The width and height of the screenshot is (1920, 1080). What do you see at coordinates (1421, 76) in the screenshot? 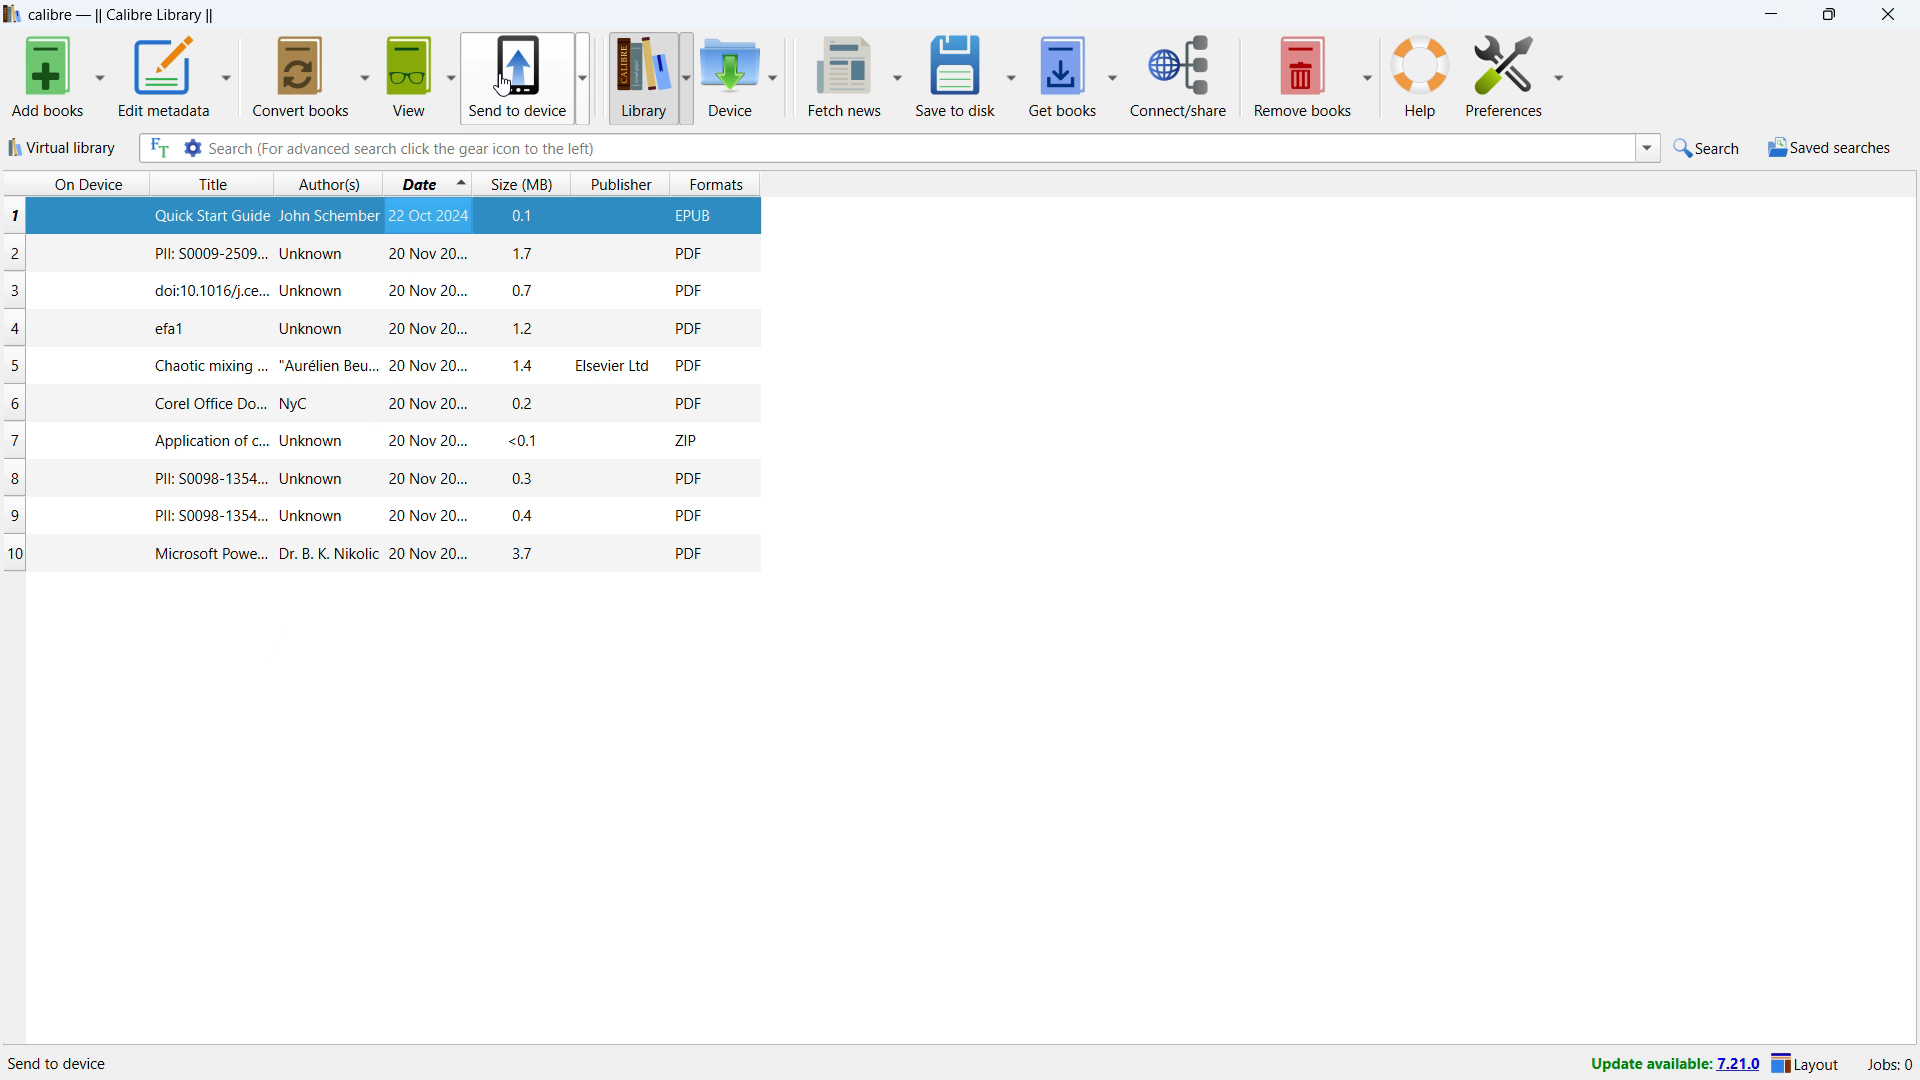
I see `help` at bounding box center [1421, 76].